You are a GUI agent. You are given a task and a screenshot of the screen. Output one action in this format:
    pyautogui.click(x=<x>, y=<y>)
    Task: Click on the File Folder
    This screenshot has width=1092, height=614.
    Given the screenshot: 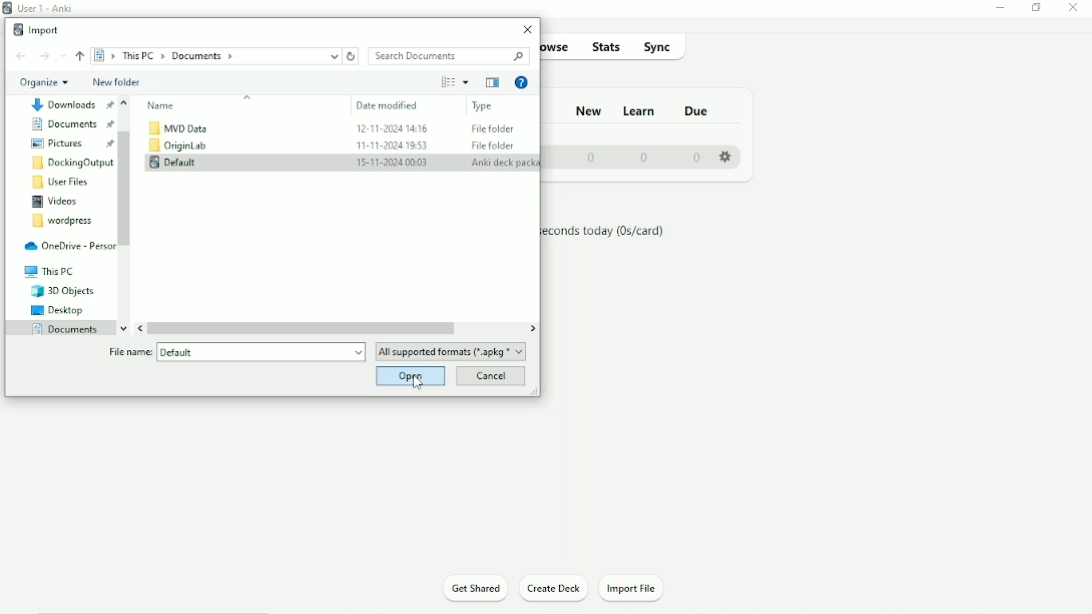 What is the action you would take?
    pyautogui.click(x=494, y=145)
    